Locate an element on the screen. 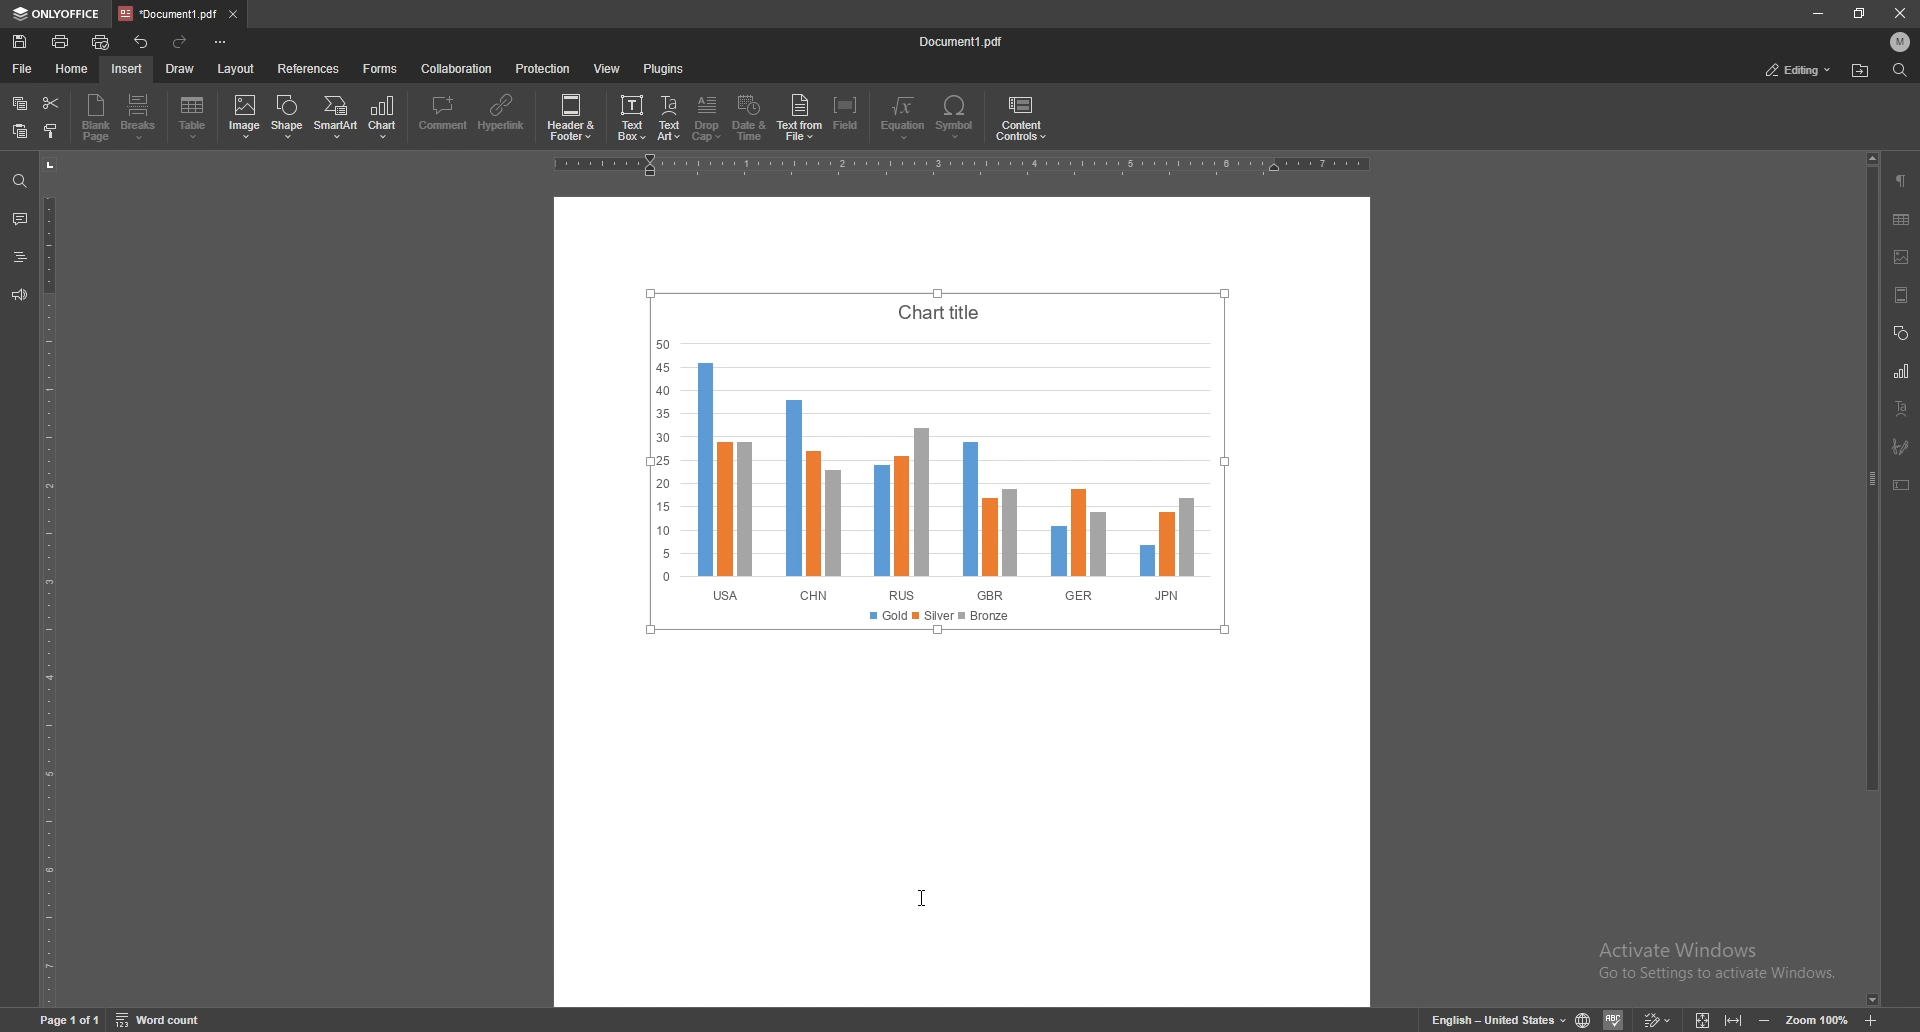  undo is located at coordinates (142, 43).